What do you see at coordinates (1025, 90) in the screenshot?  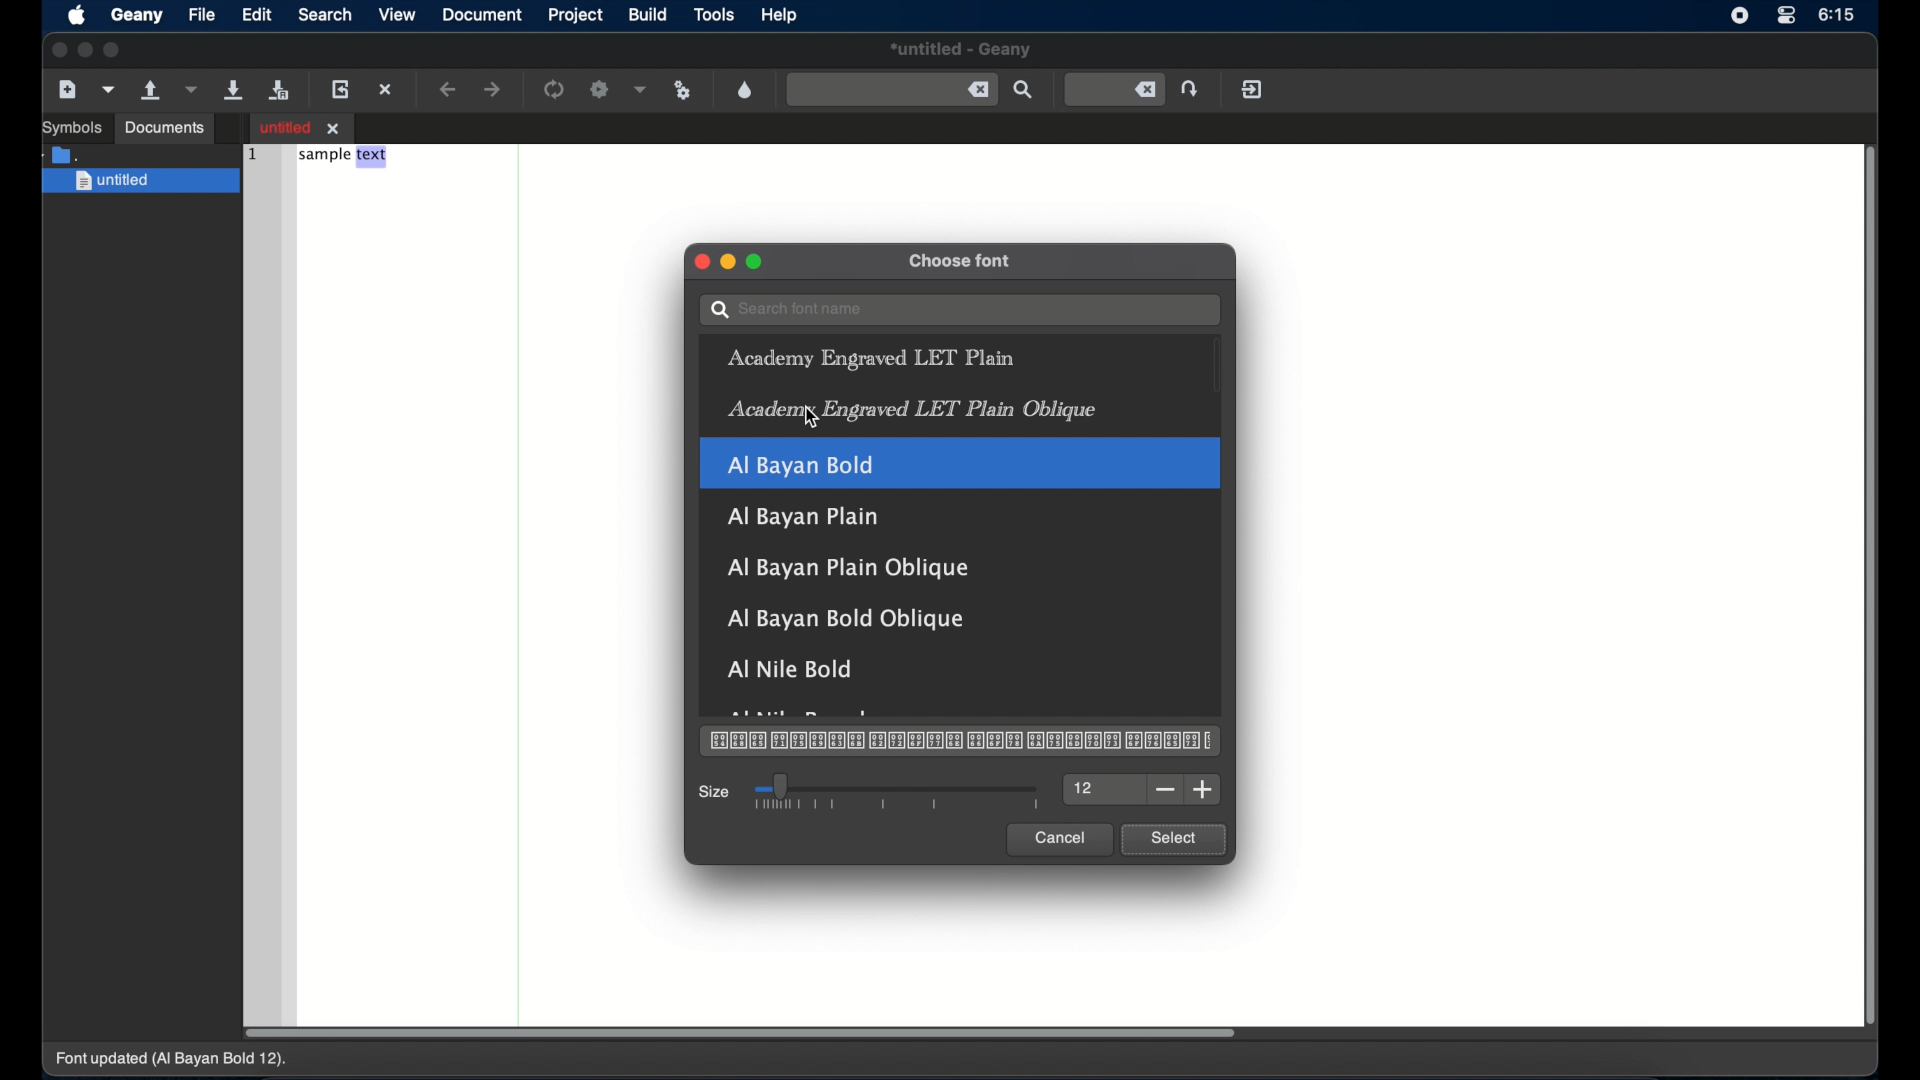 I see `find the entered text in the current file` at bounding box center [1025, 90].